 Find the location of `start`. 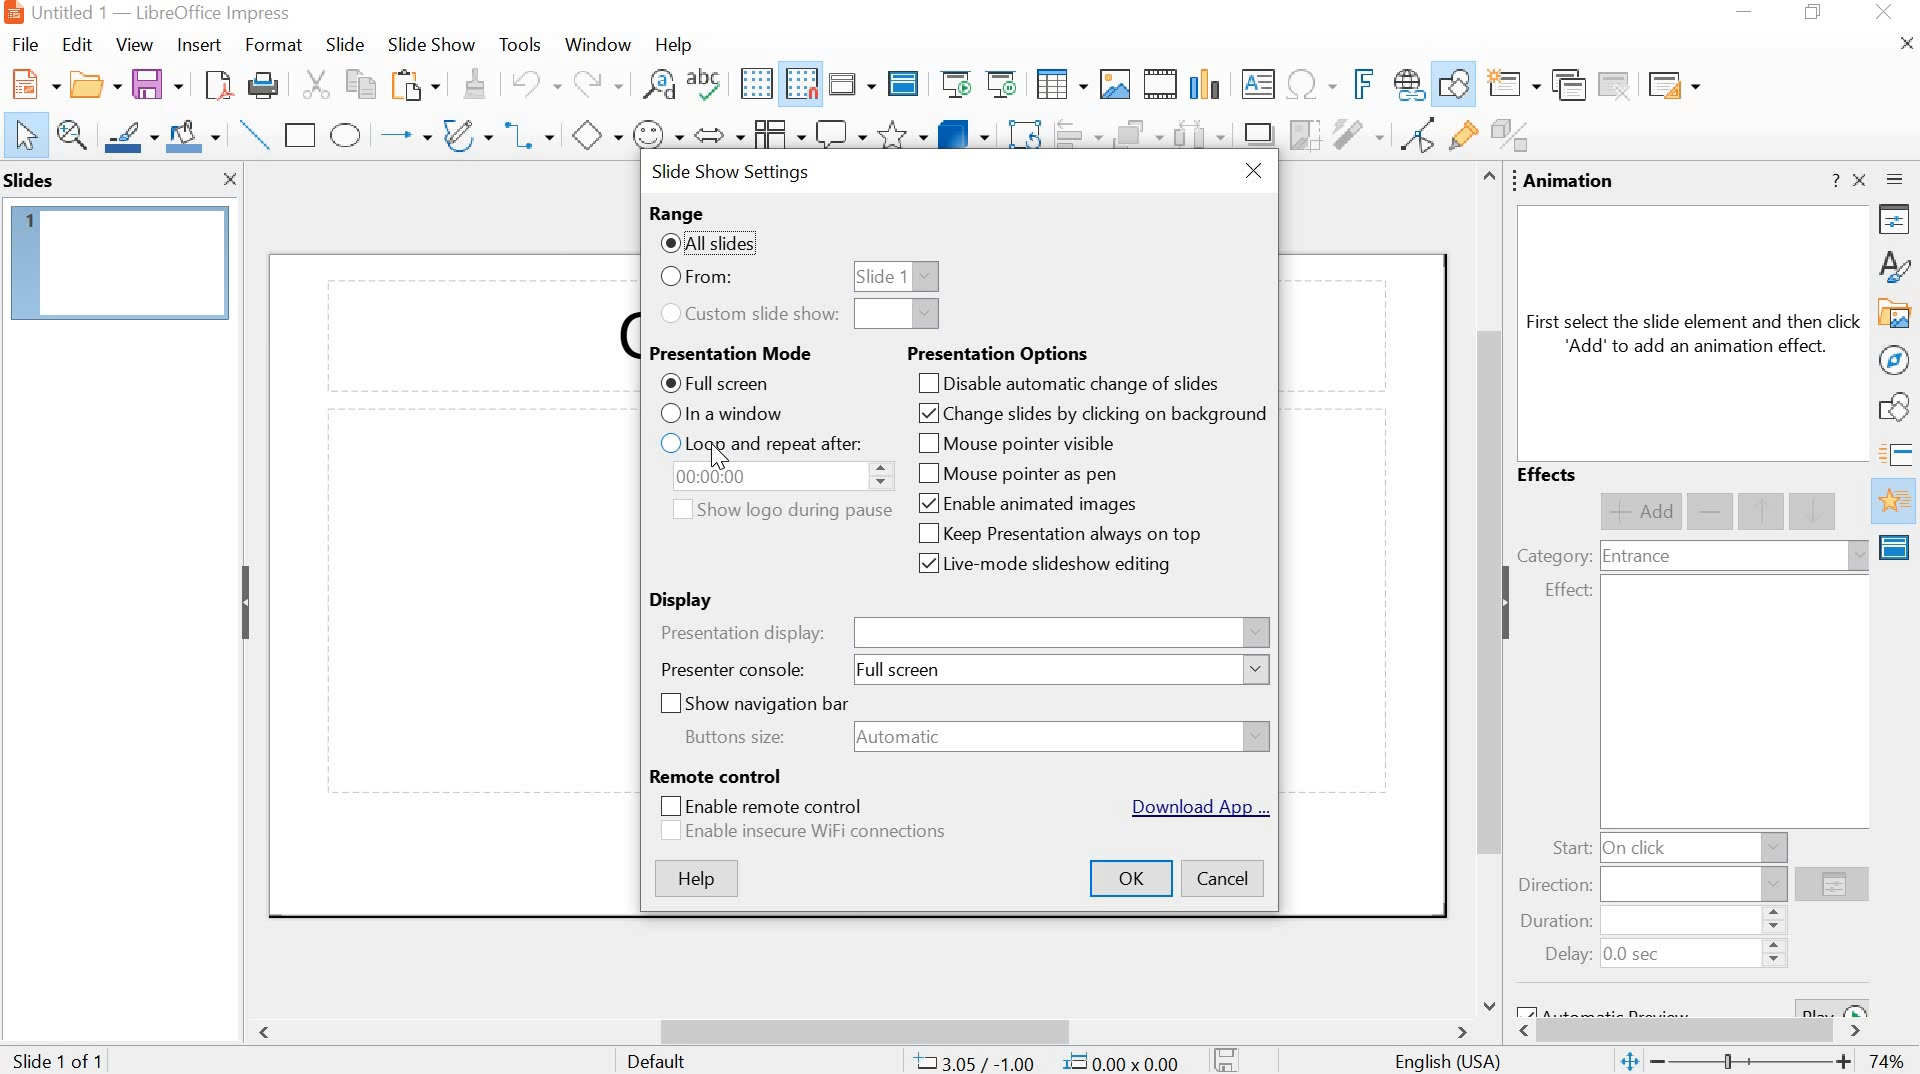

start is located at coordinates (1570, 849).